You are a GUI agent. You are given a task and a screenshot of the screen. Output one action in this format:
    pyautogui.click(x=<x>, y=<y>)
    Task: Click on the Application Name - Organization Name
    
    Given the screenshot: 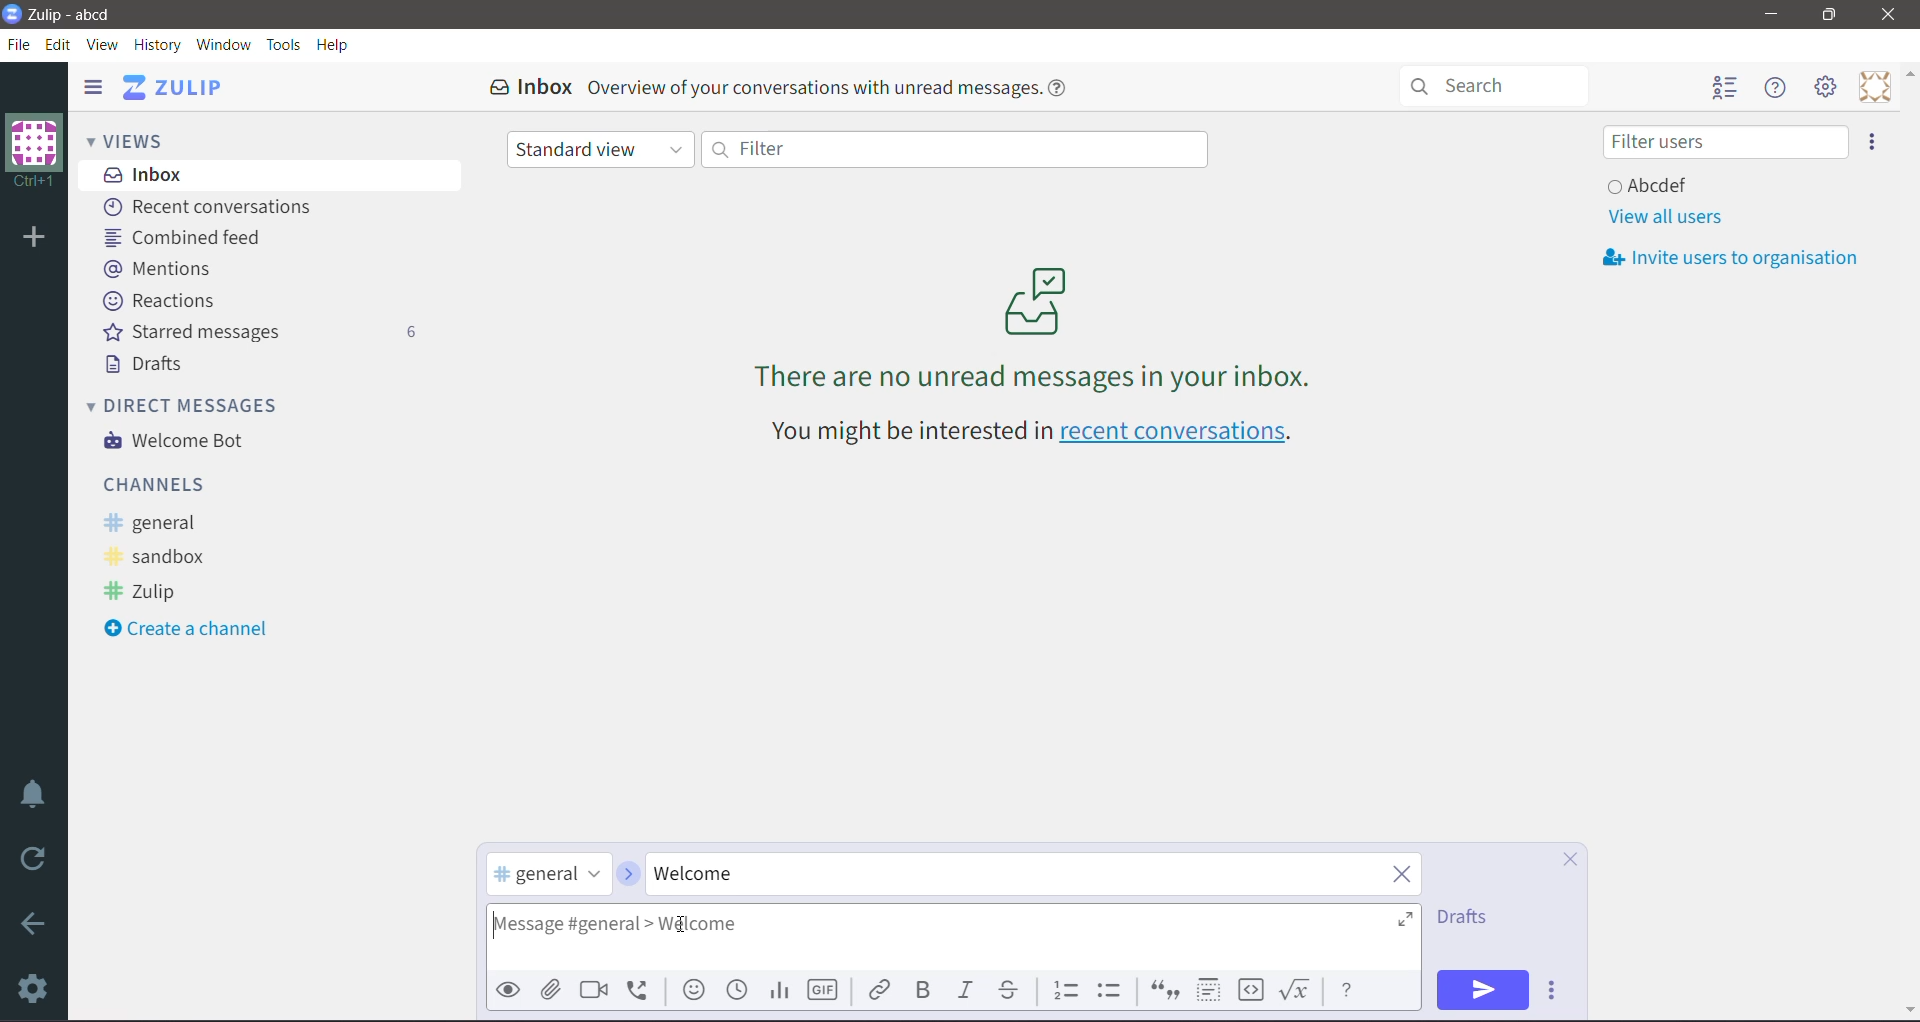 What is the action you would take?
    pyautogui.click(x=83, y=14)
    